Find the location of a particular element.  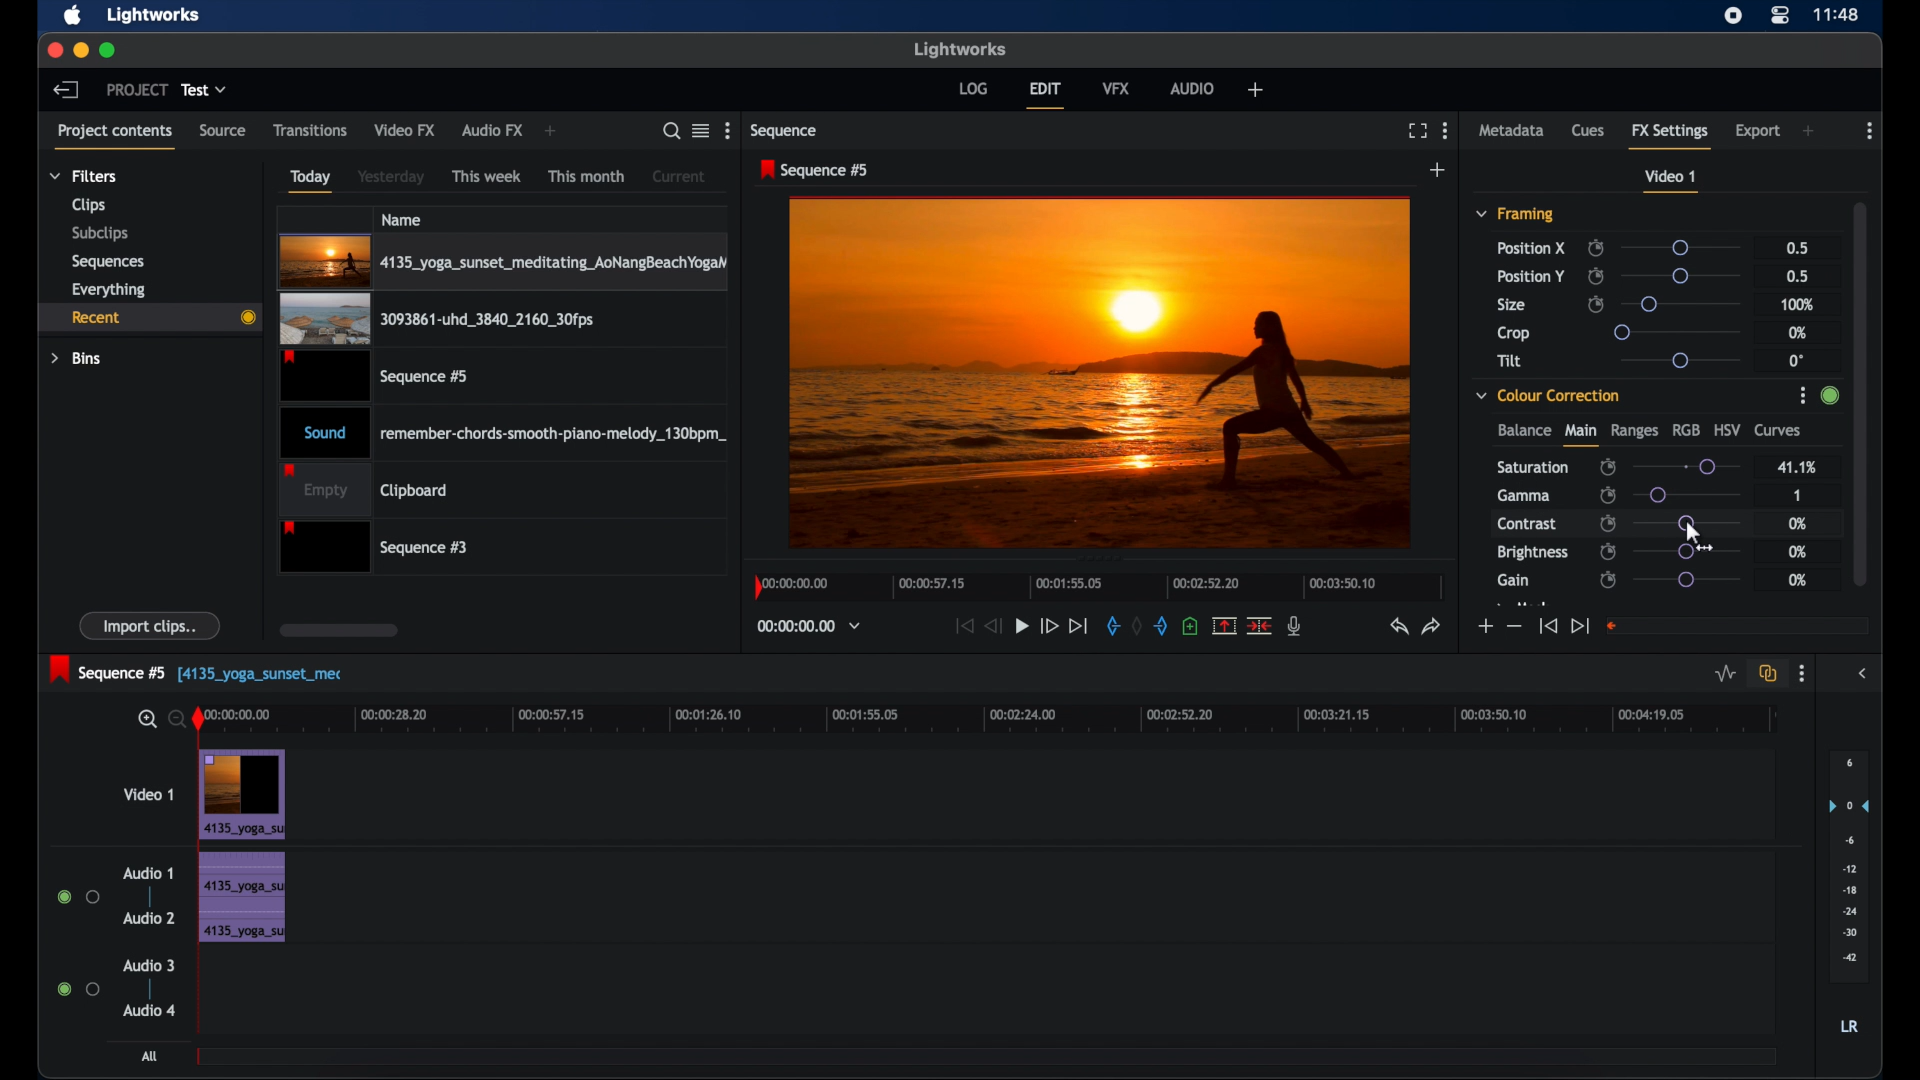

import clips is located at coordinates (151, 626).